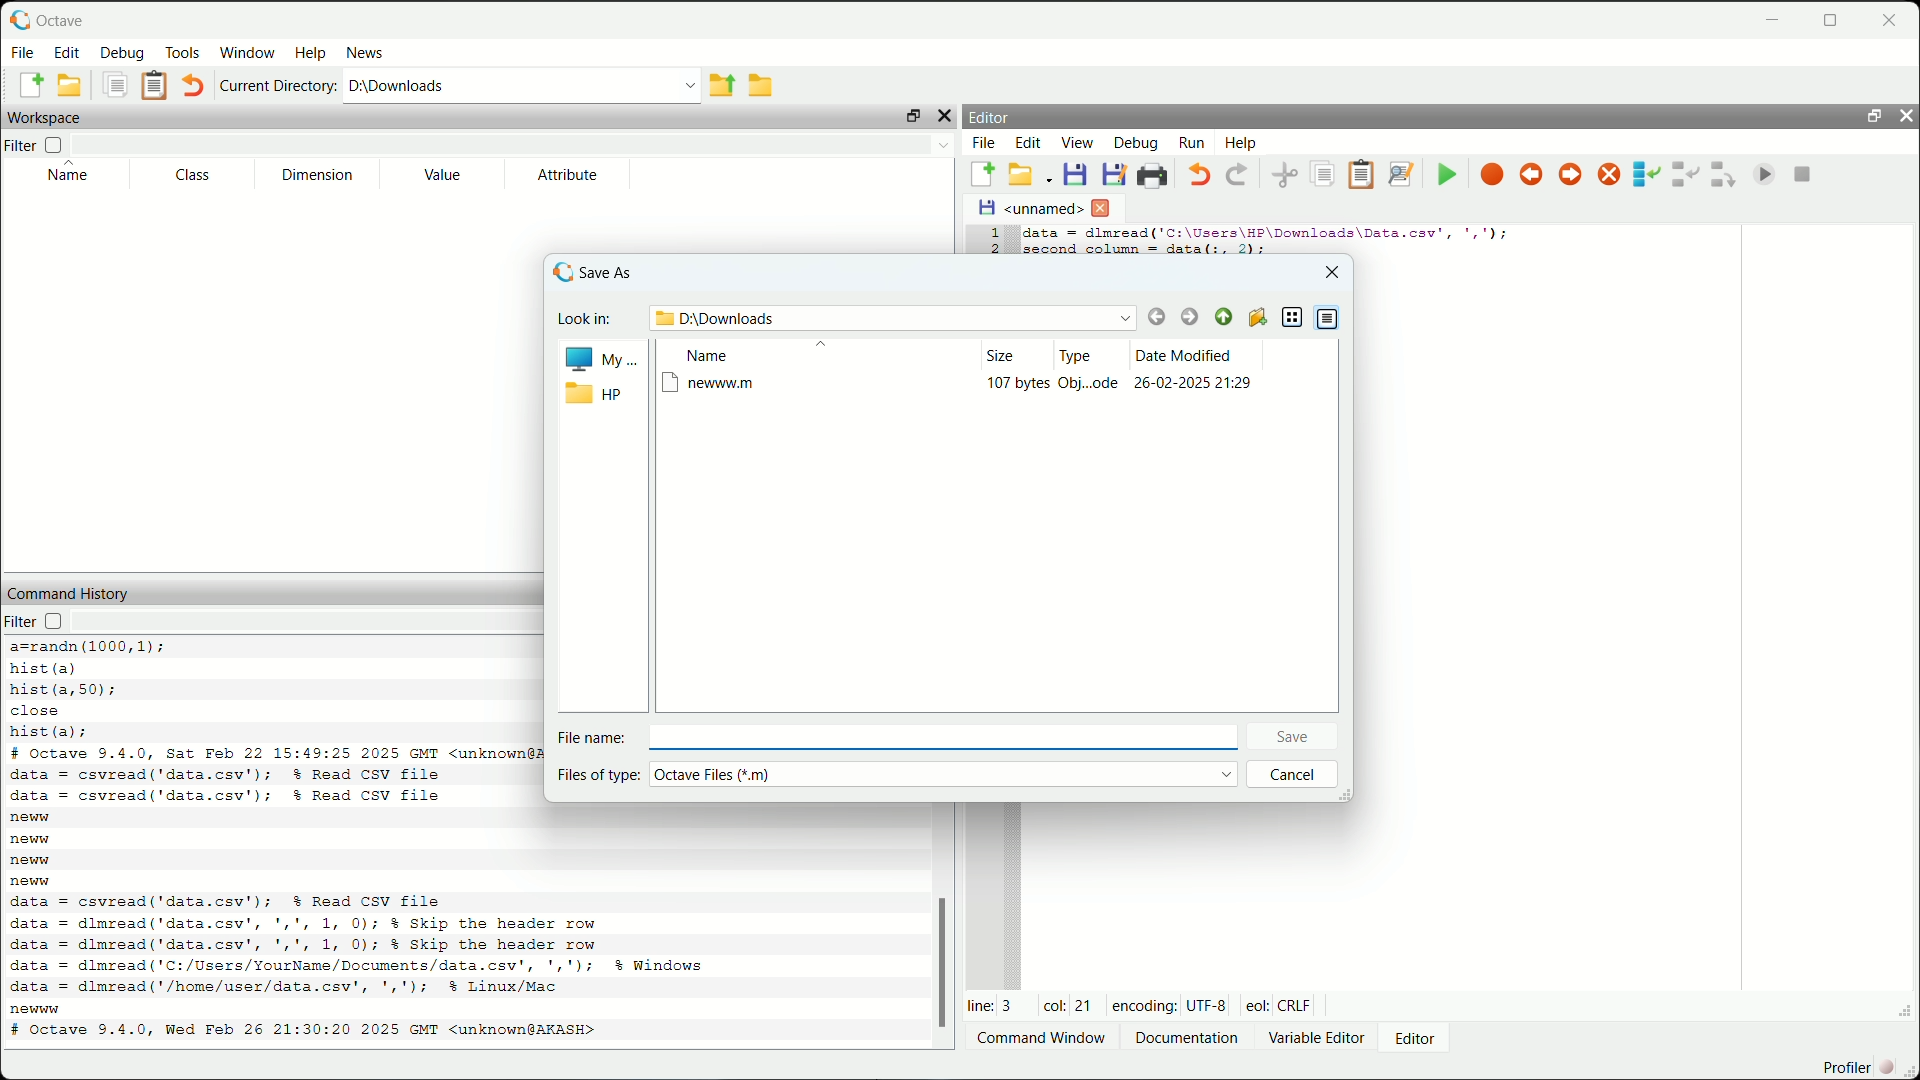 The width and height of the screenshot is (1920, 1080). What do you see at coordinates (591, 736) in the screenshot?
I see `file name` at bounding box center [591, 736].